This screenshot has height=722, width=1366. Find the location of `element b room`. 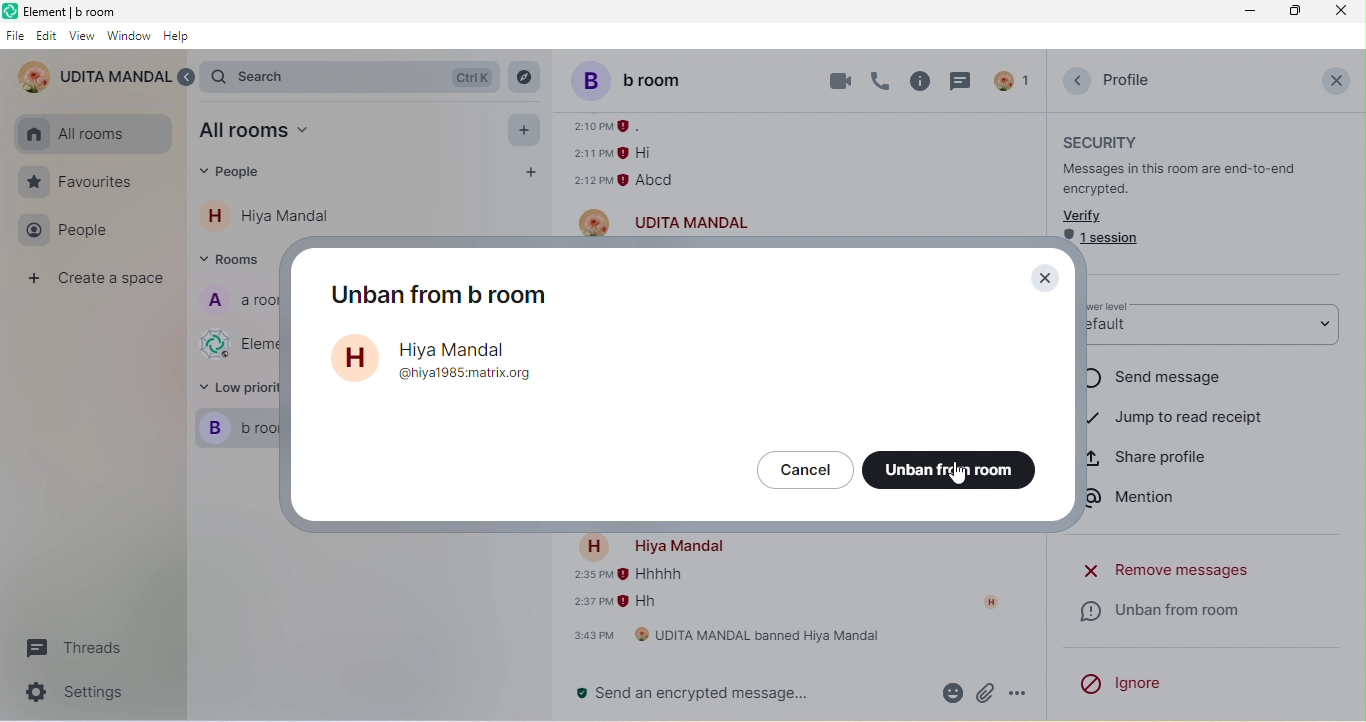

element b room is located at coordinates (76, 11).